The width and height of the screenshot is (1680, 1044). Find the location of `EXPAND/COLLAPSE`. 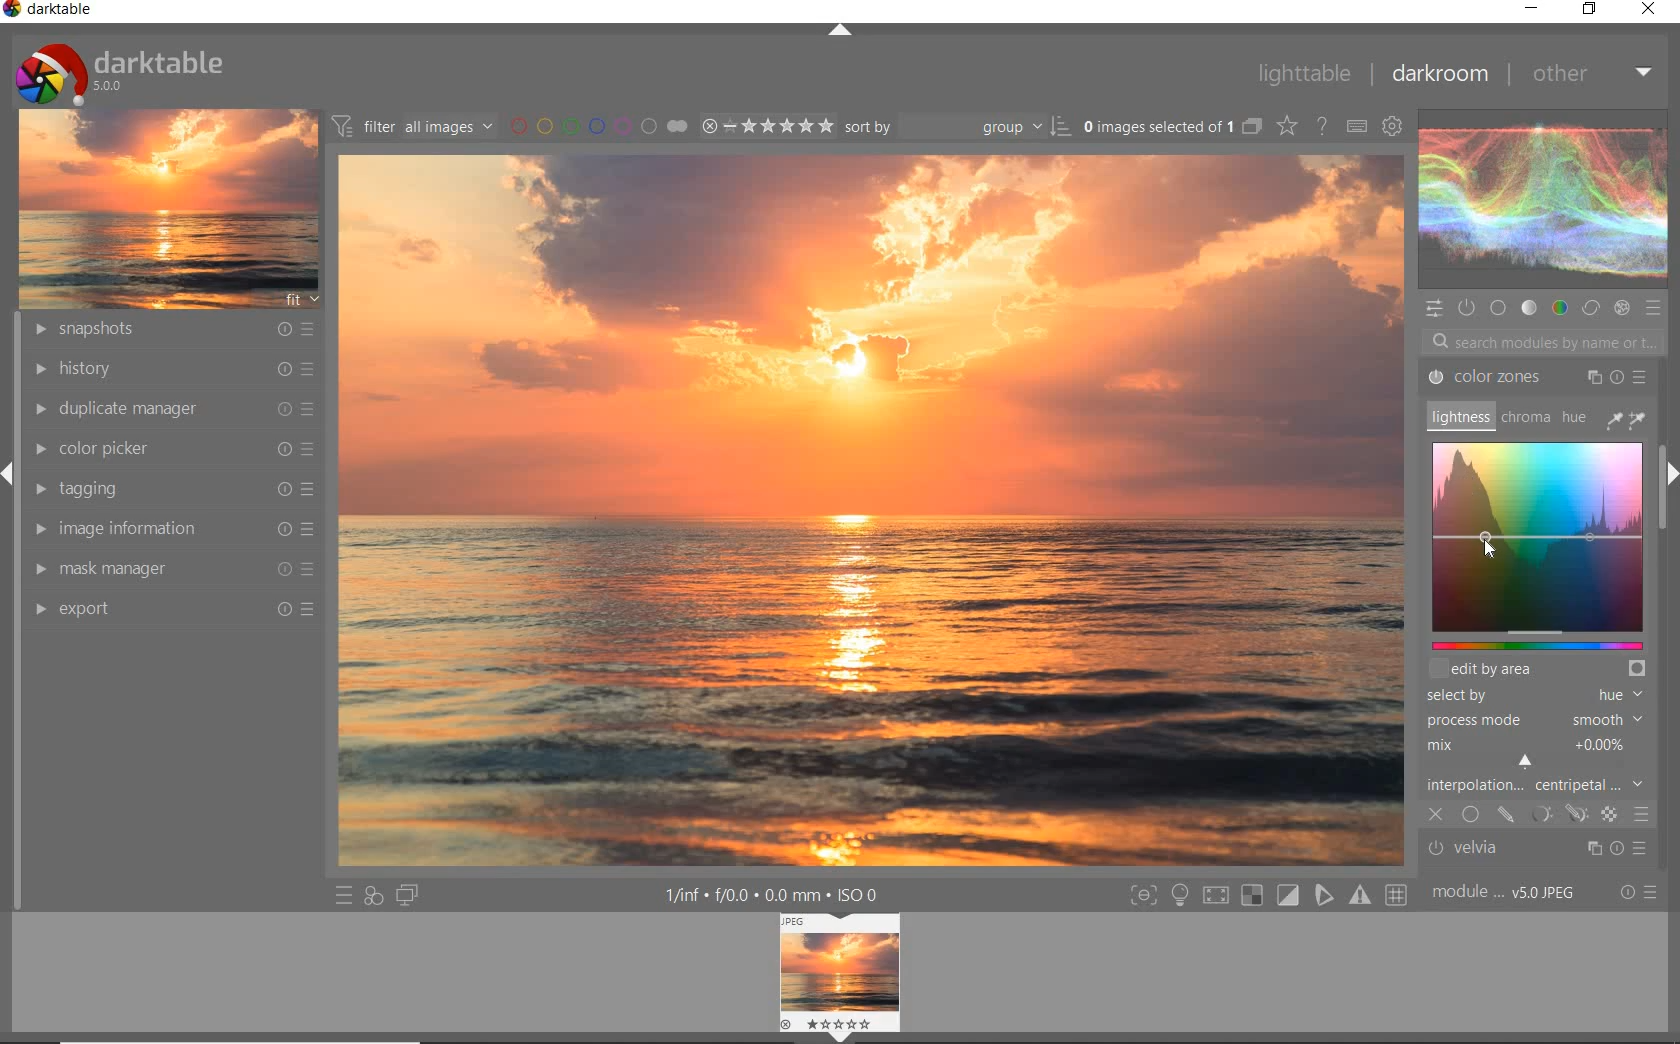

EXPAND/COLLAPSE is located at coordinates (840, 31).